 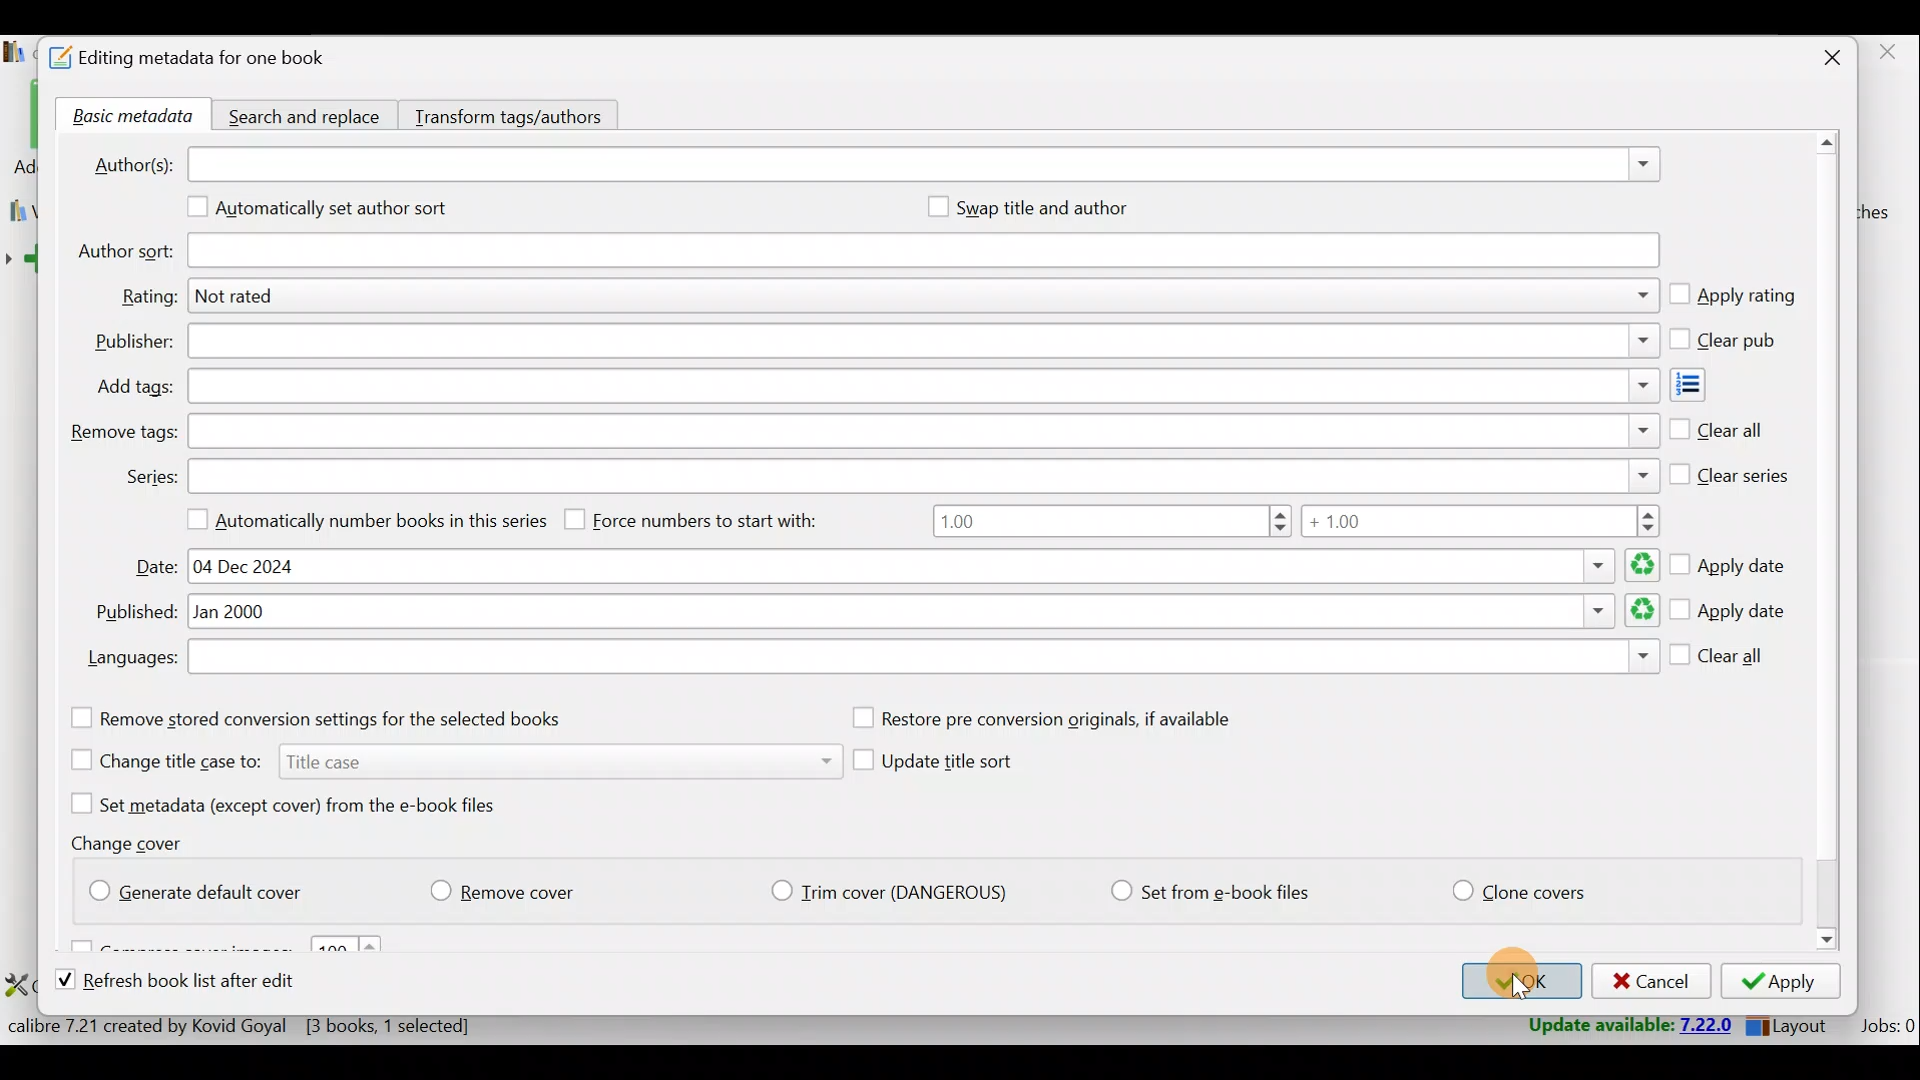 I want to click on Apply date, so click(x=1729, y=612).